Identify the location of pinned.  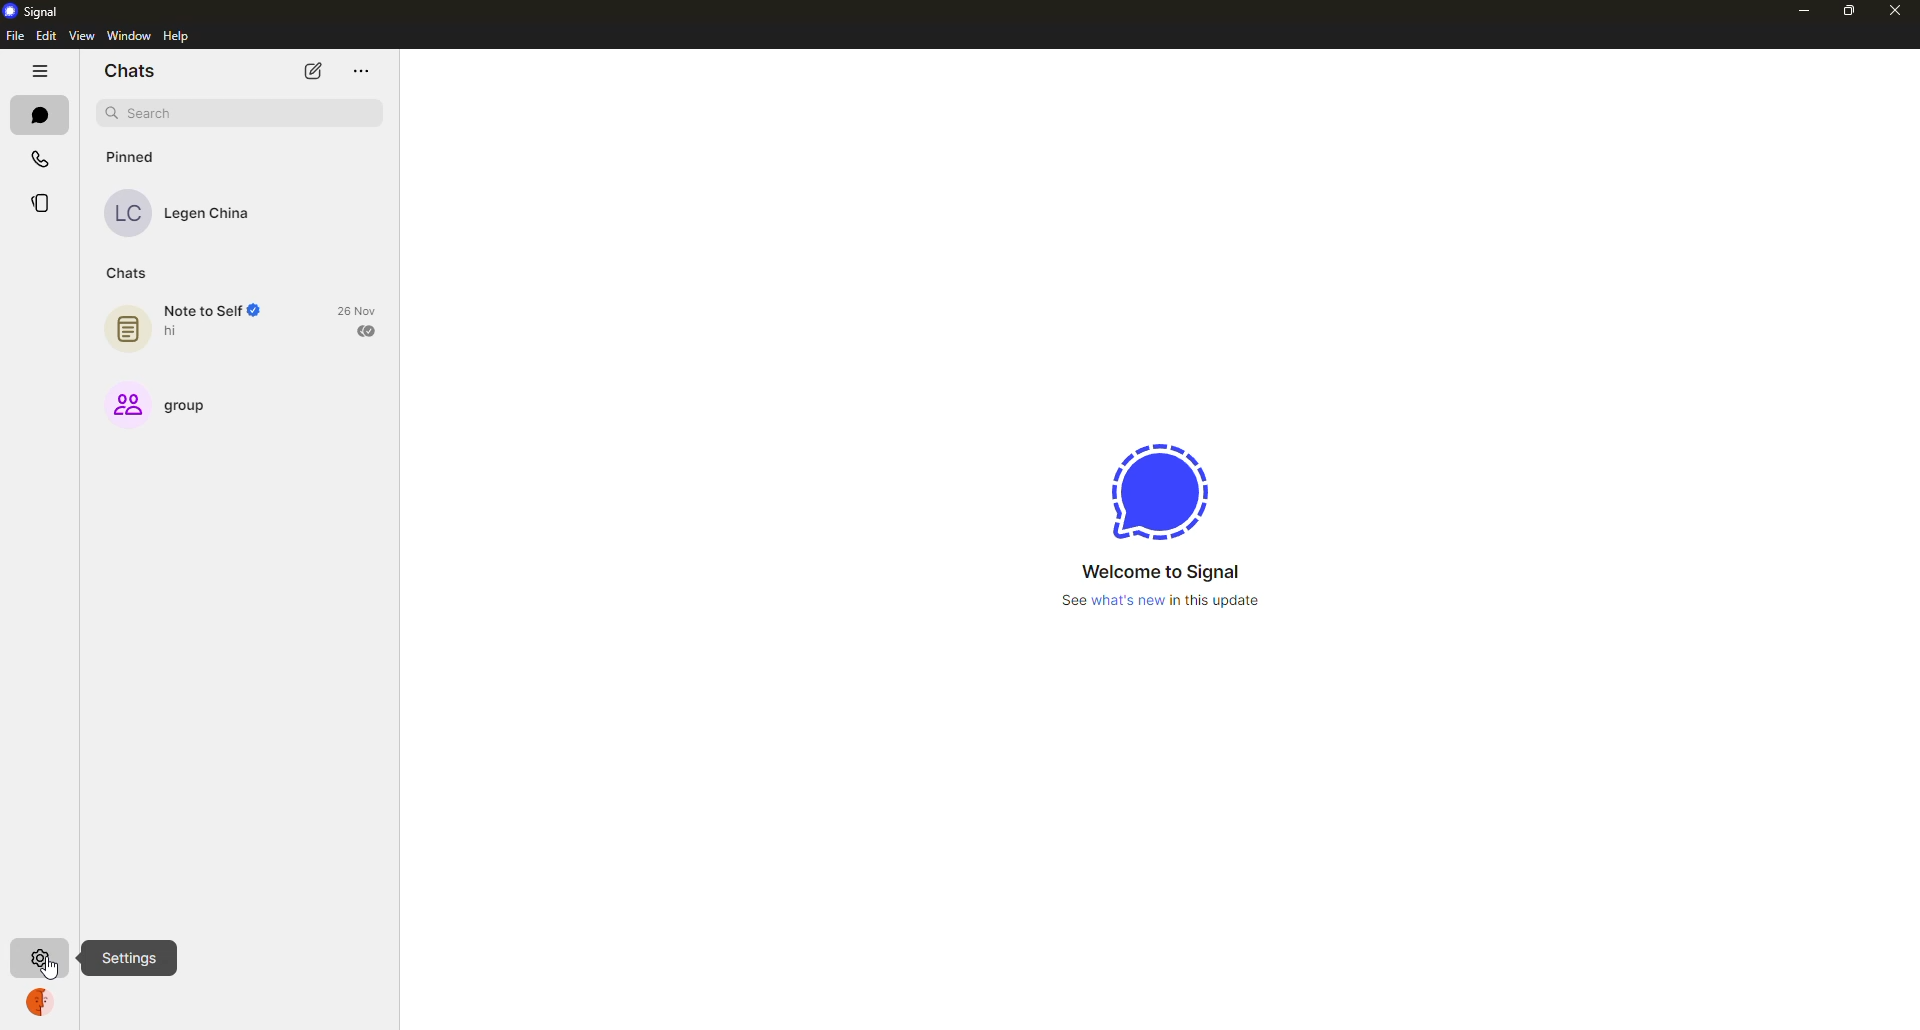
(135, 157).